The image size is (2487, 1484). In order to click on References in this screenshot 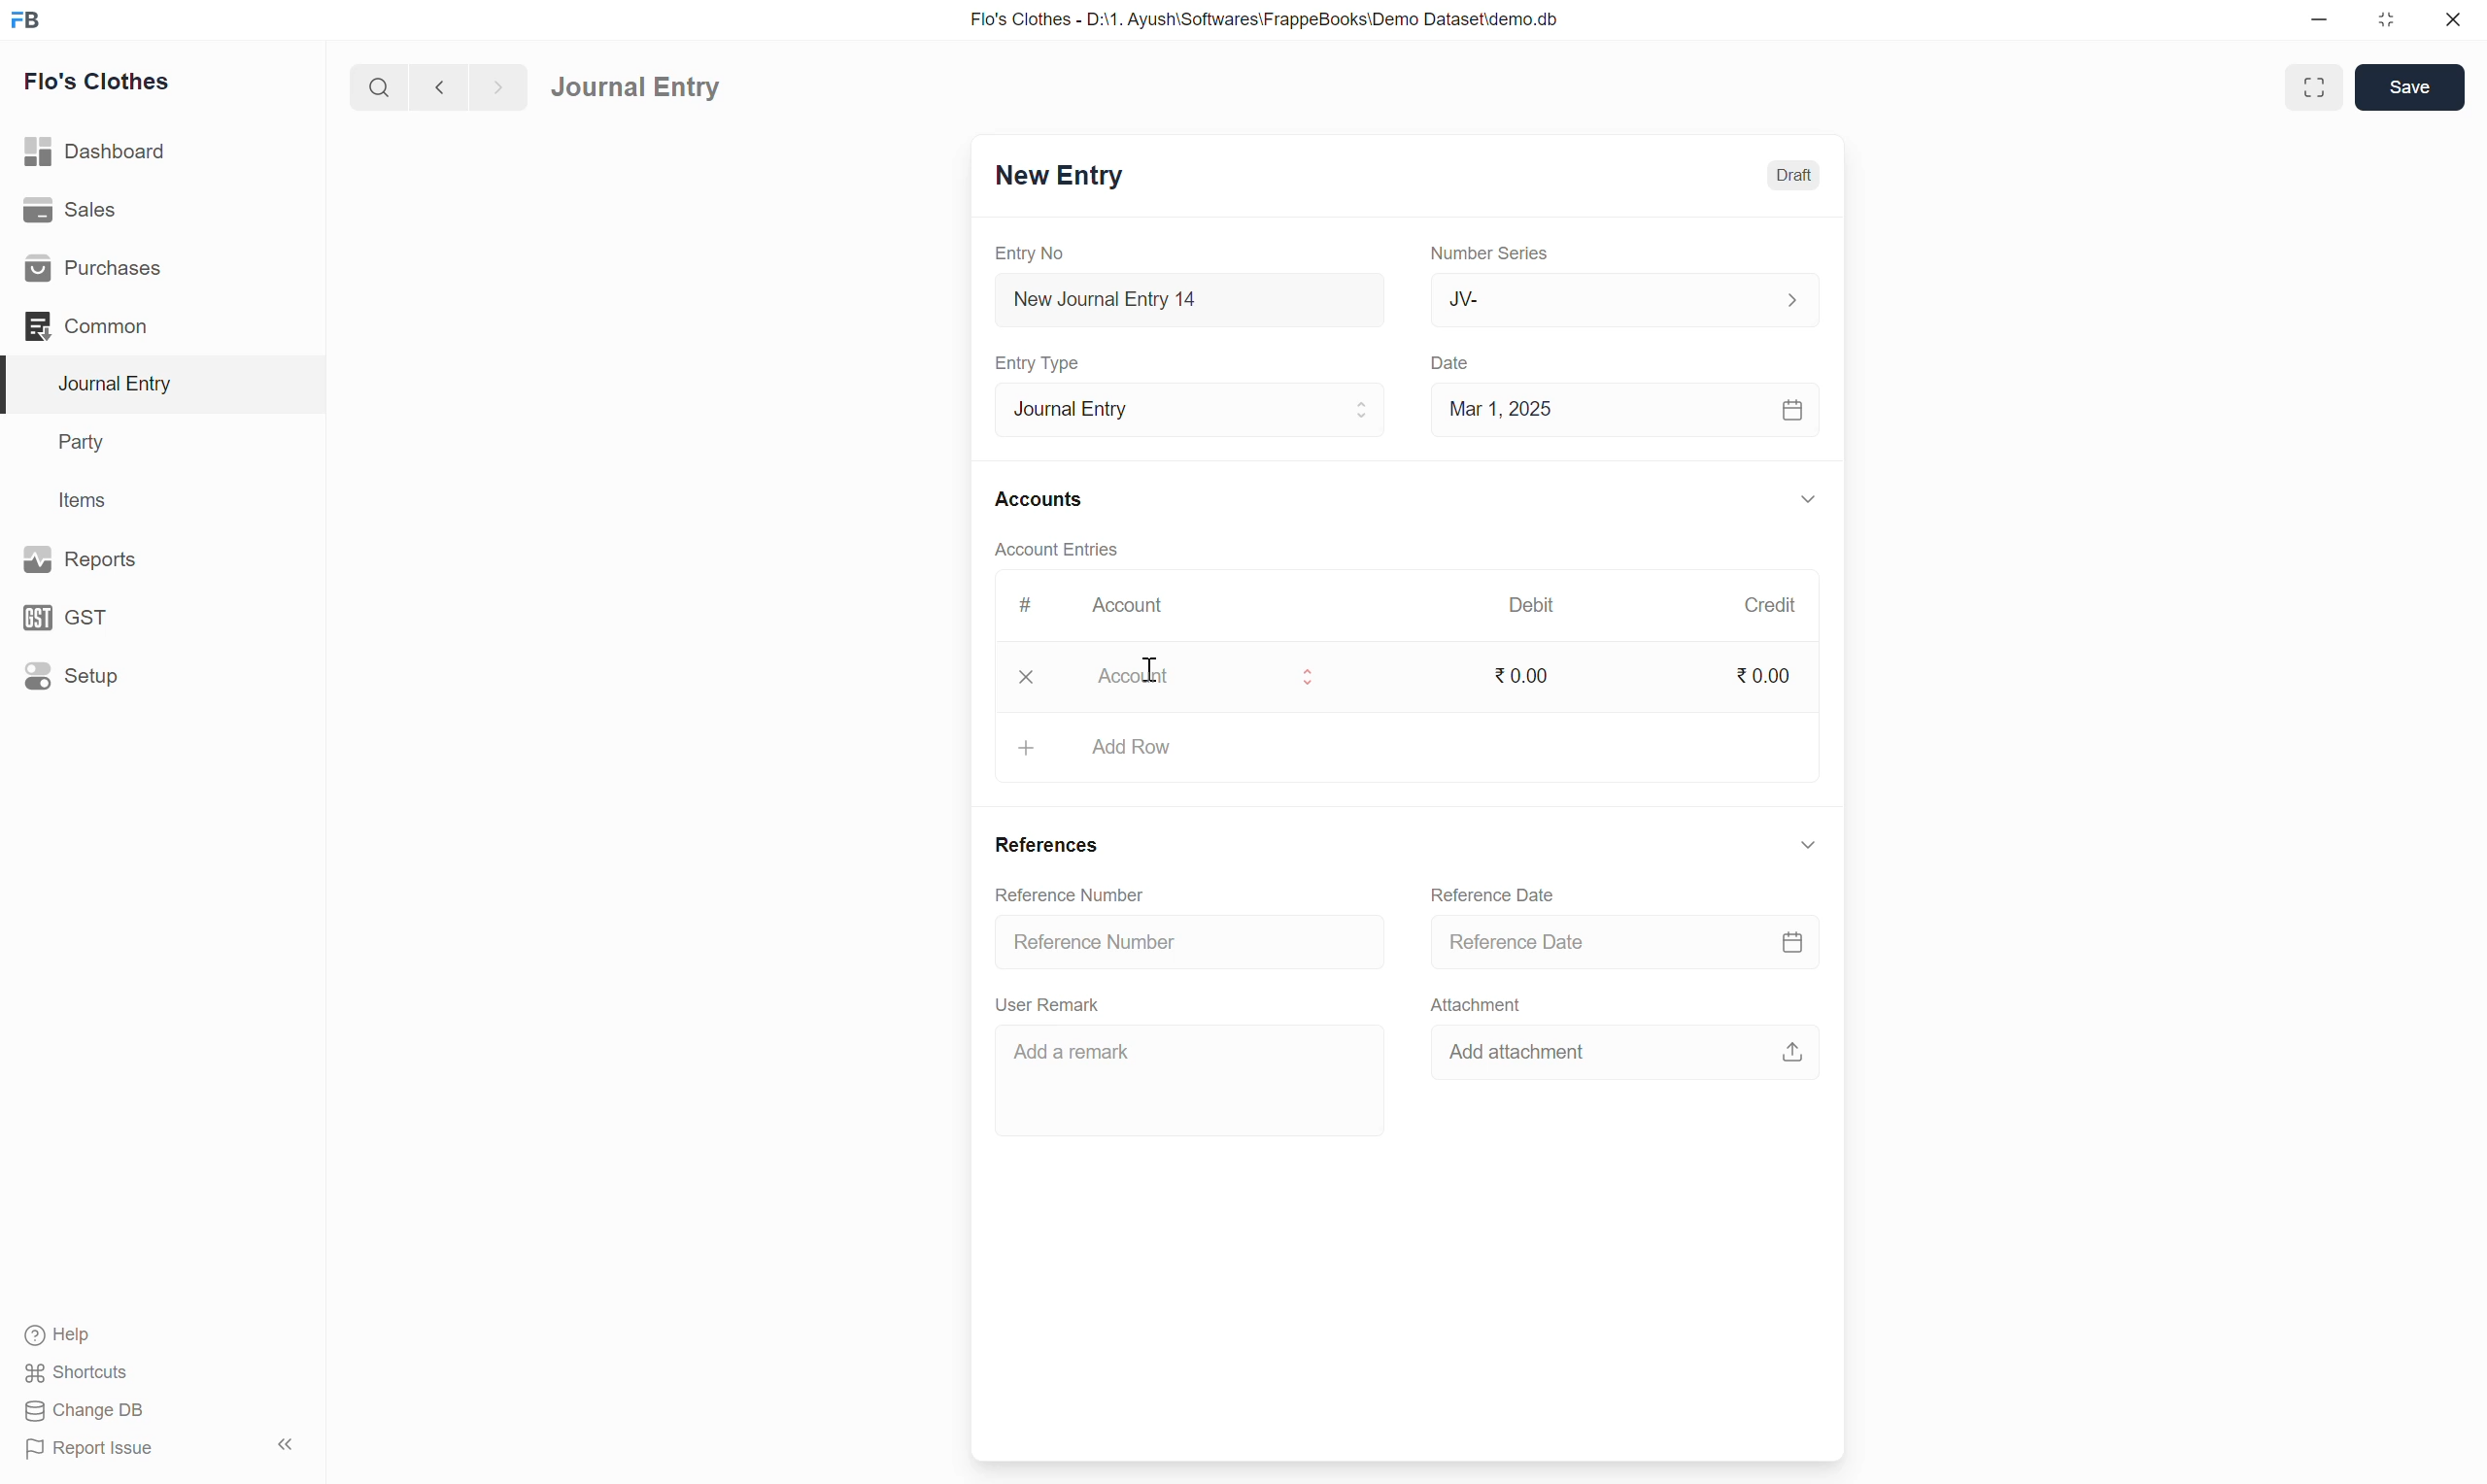, I will do `click(1050, 844)`.